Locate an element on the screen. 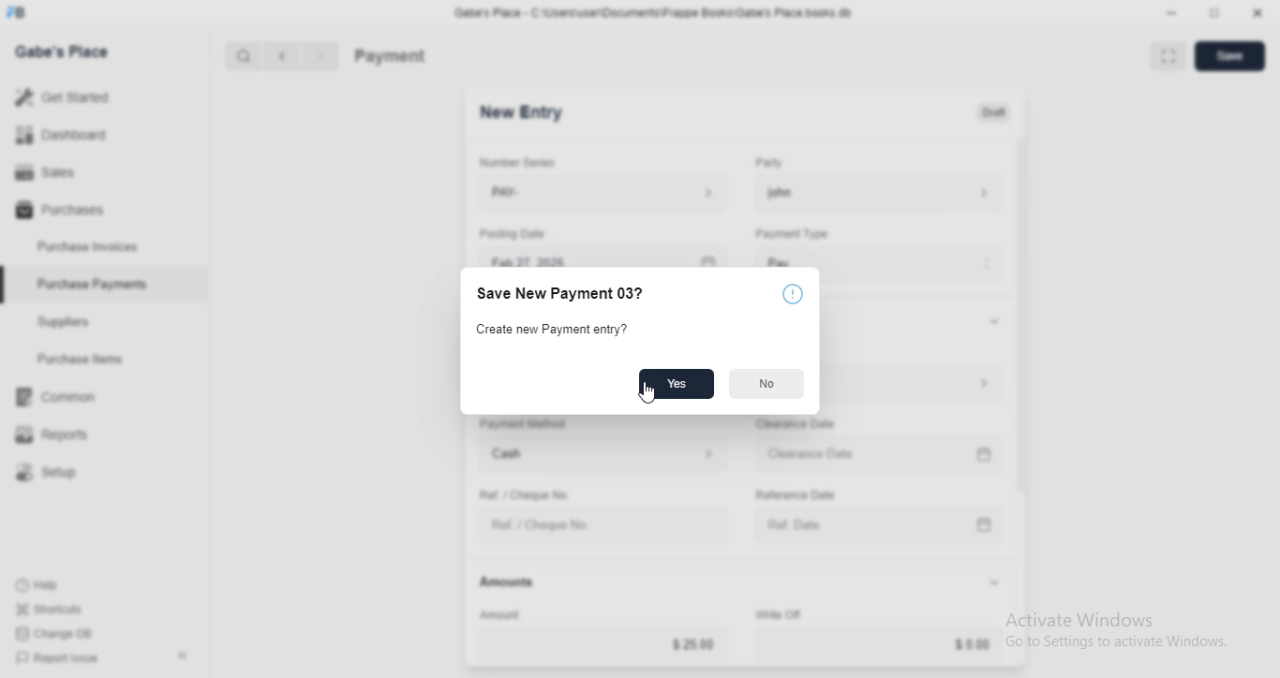 Image resolution: width=1280 pixels, height=678 pixels. Save New Payment 03? is located at coordinates (564, 294).